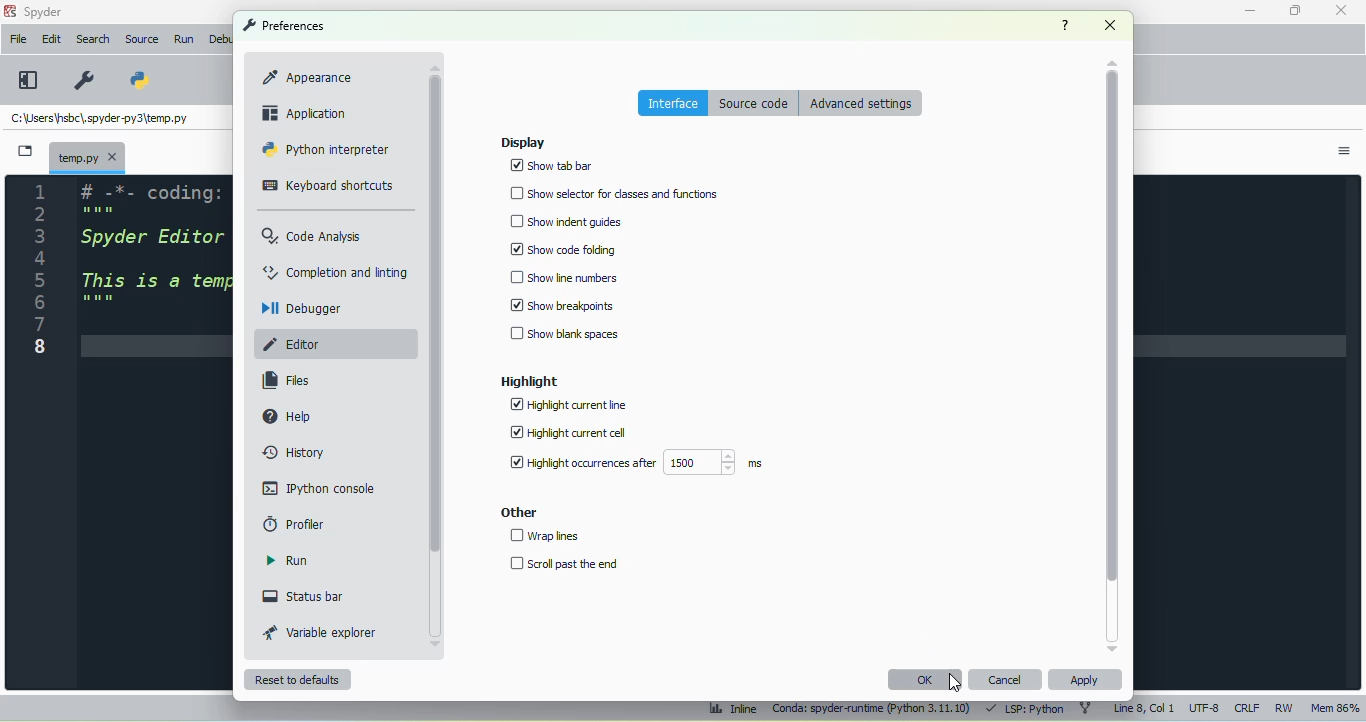 The width and height of the screenshot is (1366, 722). Describe the element at coordinates (567, 432) in the screenshot. I see `highlight current cell` at that location.